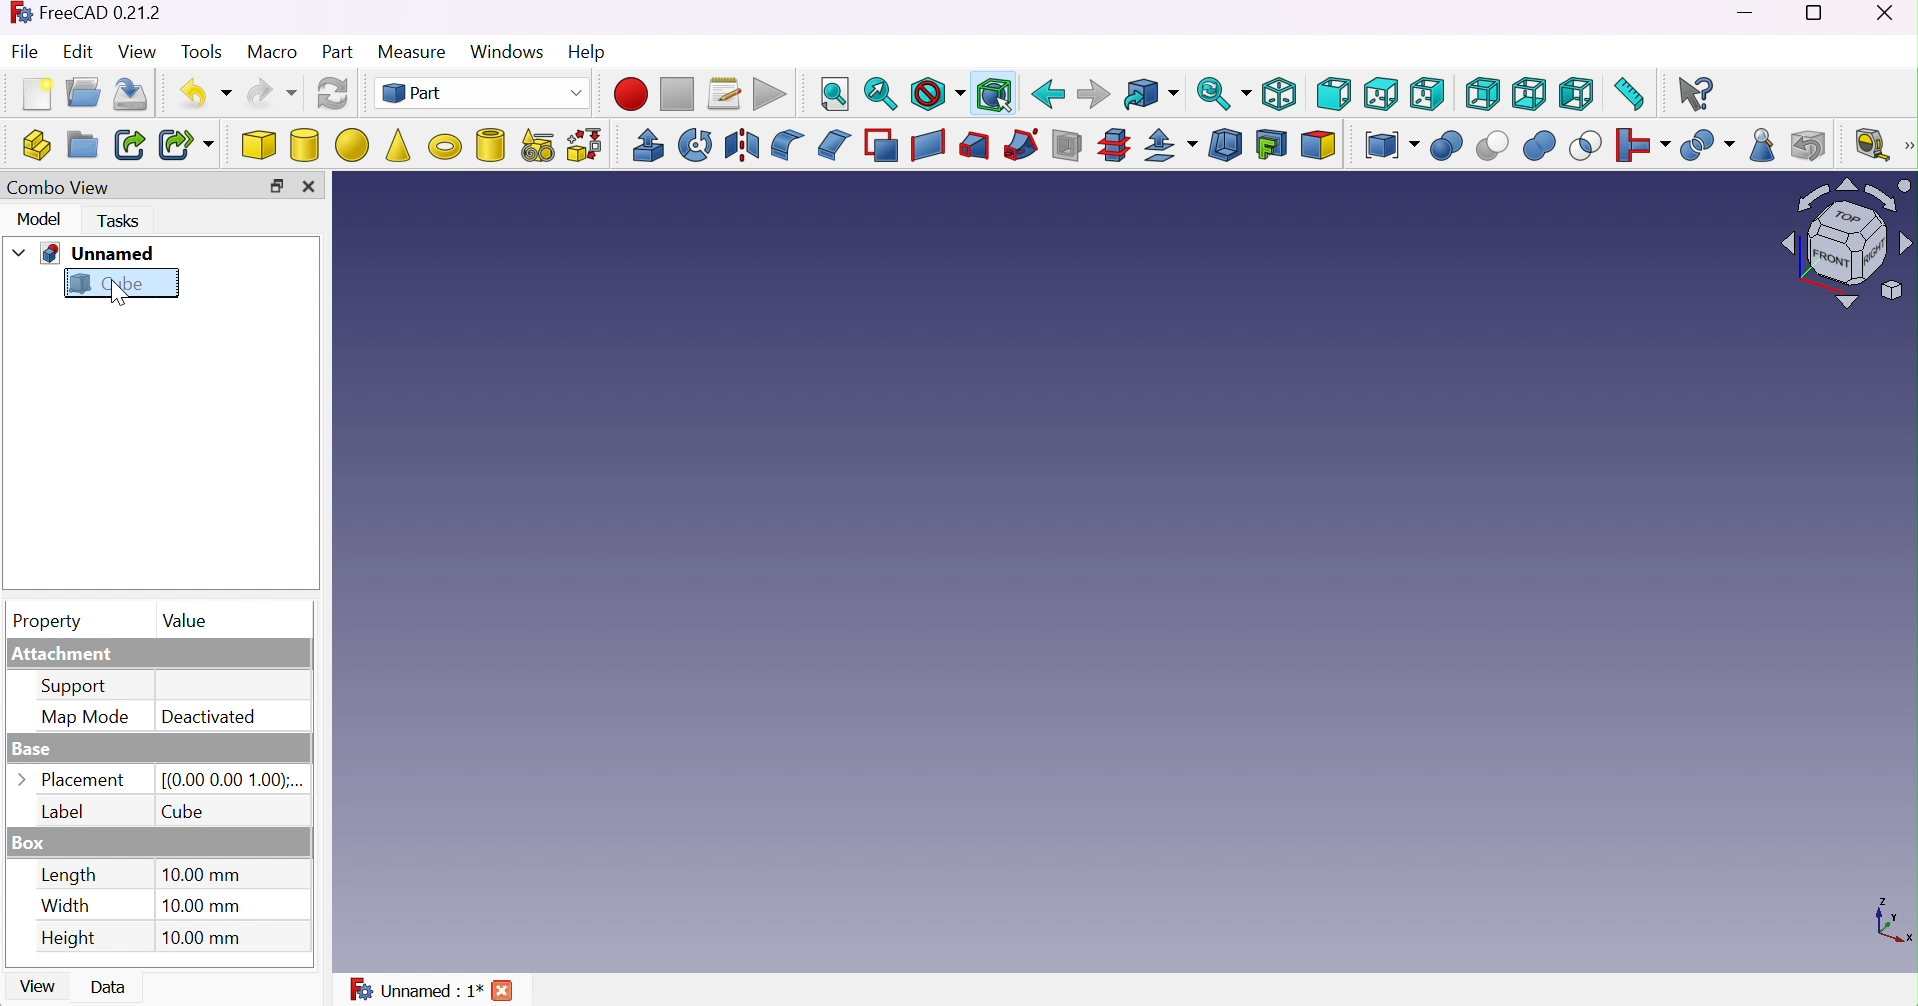  I want to click on Fit all, so click(833, 95).